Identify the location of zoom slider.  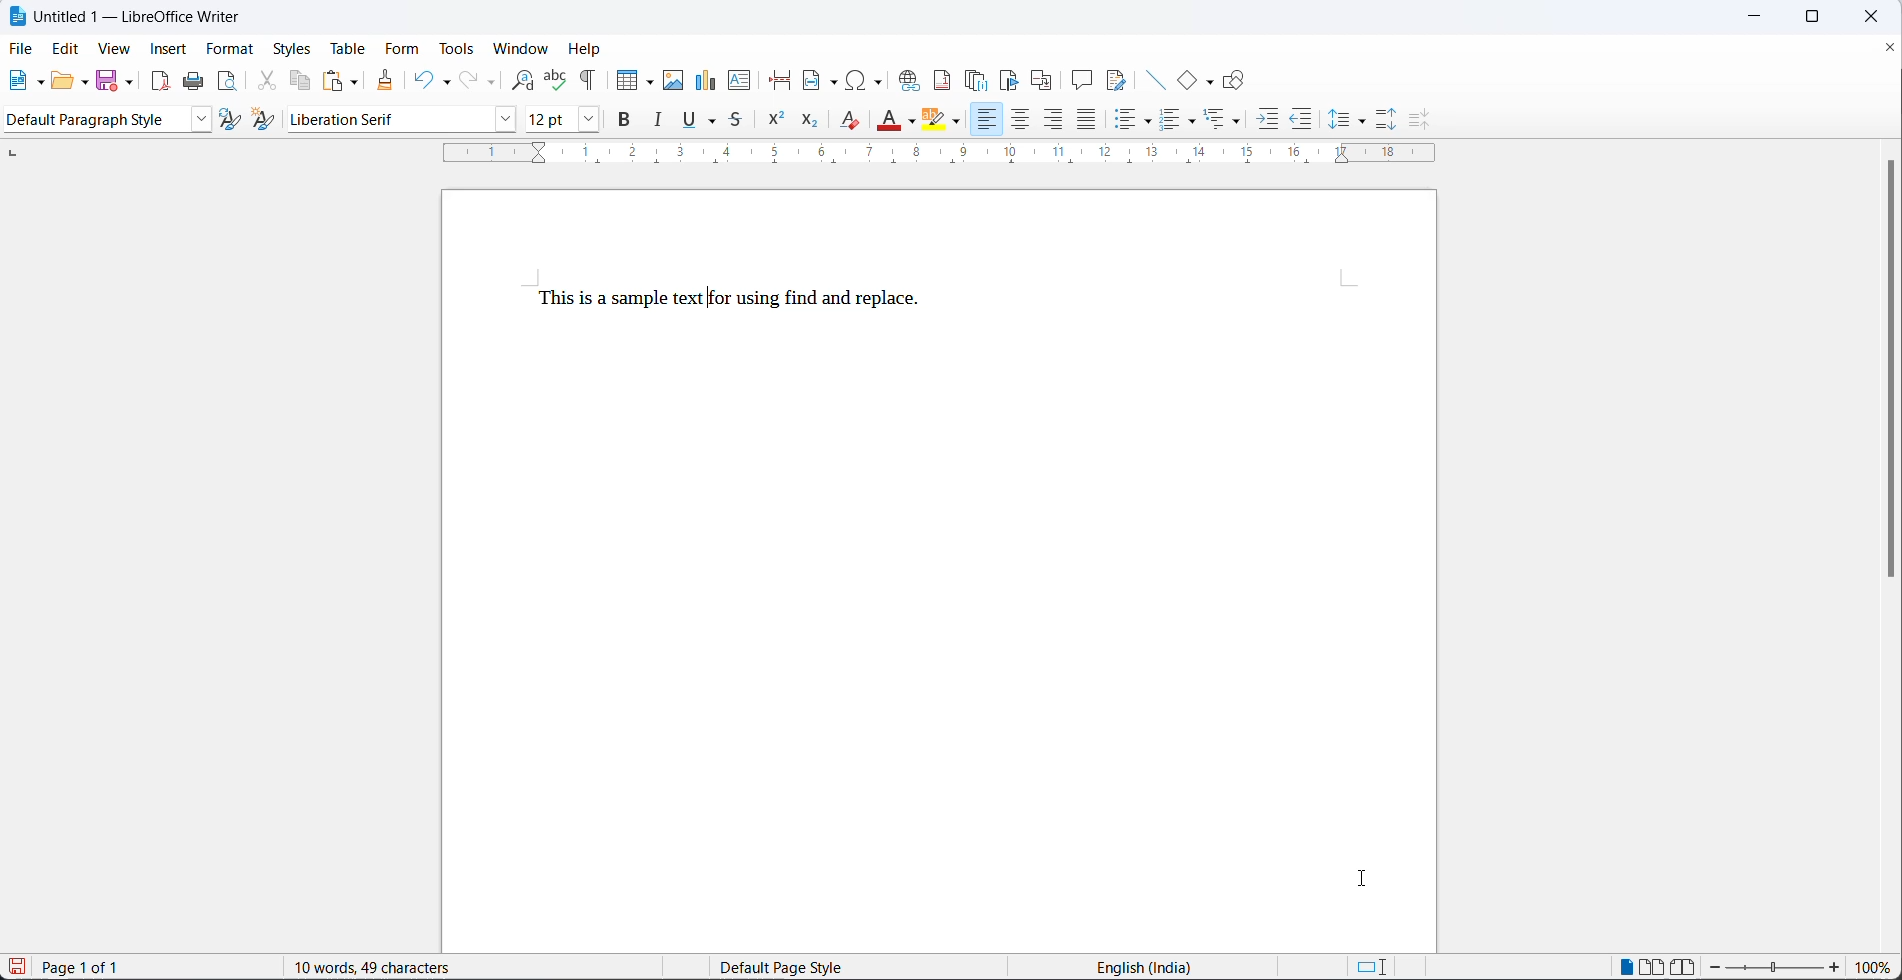
(1774, 968).